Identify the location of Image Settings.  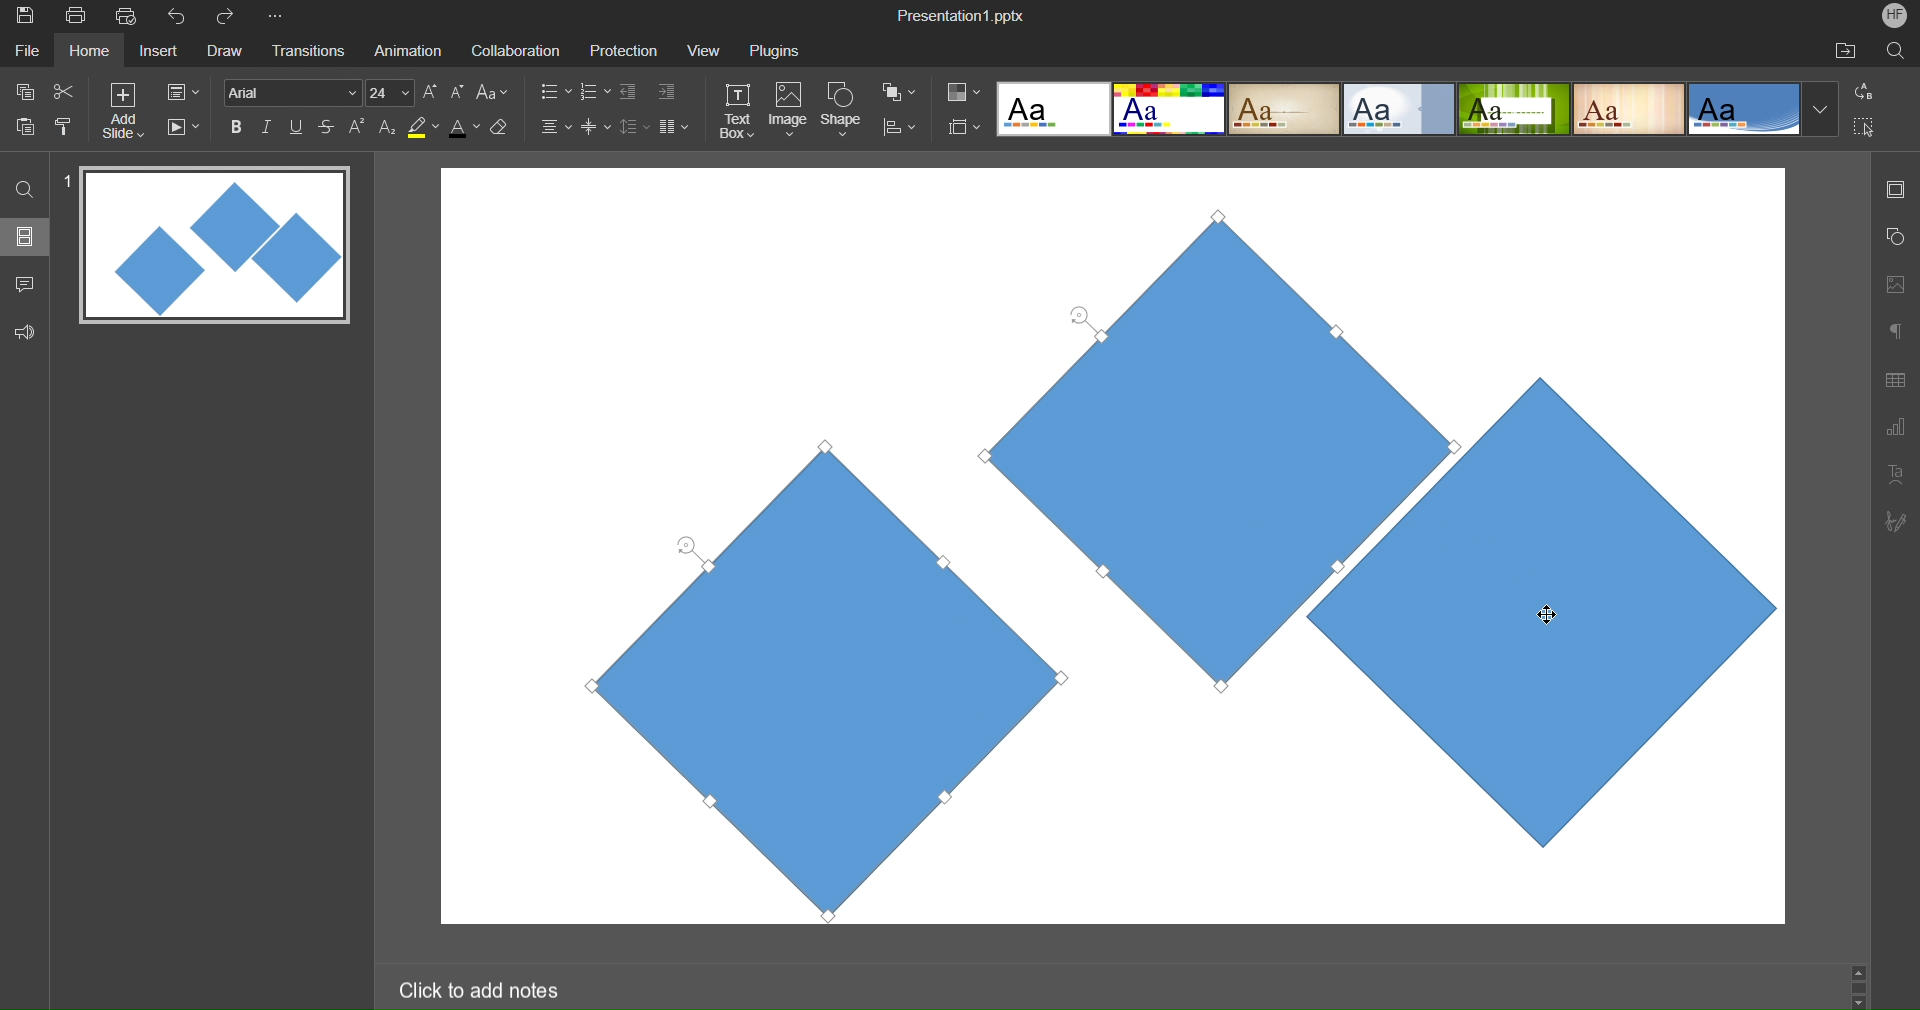
(1892, 284).